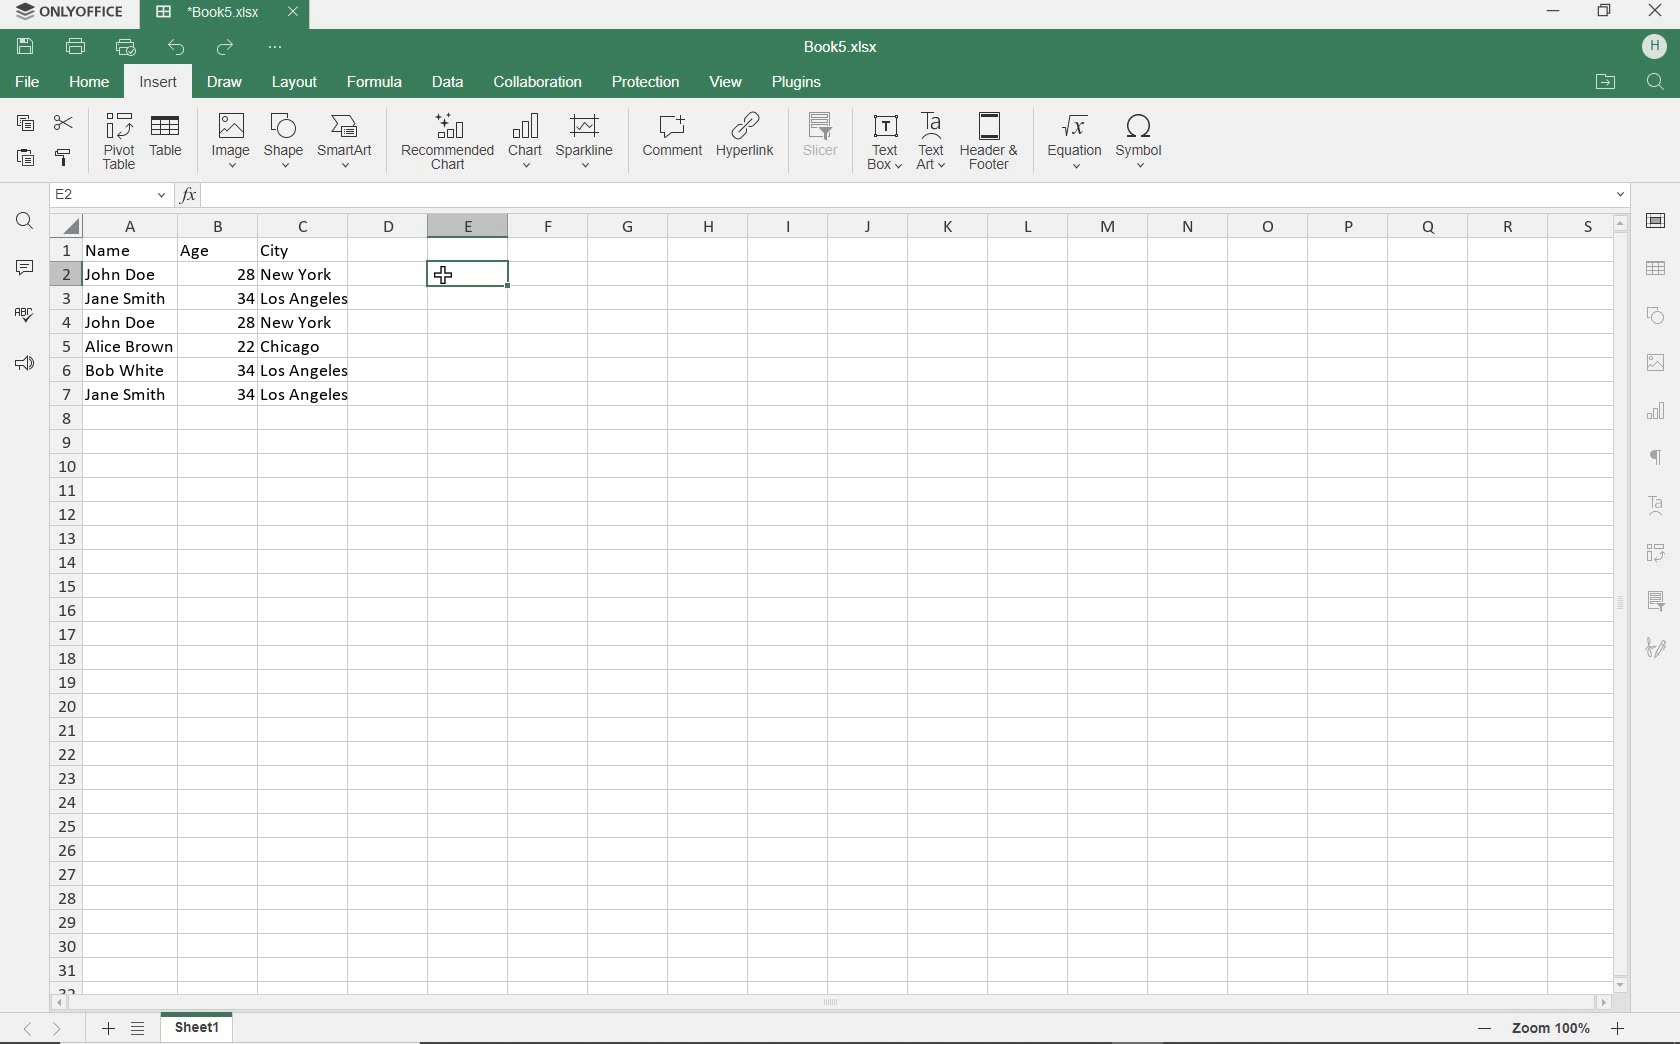 The height and width of the screenshot is (1044, 1680). Describe the element at coordinates (121, 274) in the screenshot. I see `John Doe` at that location.